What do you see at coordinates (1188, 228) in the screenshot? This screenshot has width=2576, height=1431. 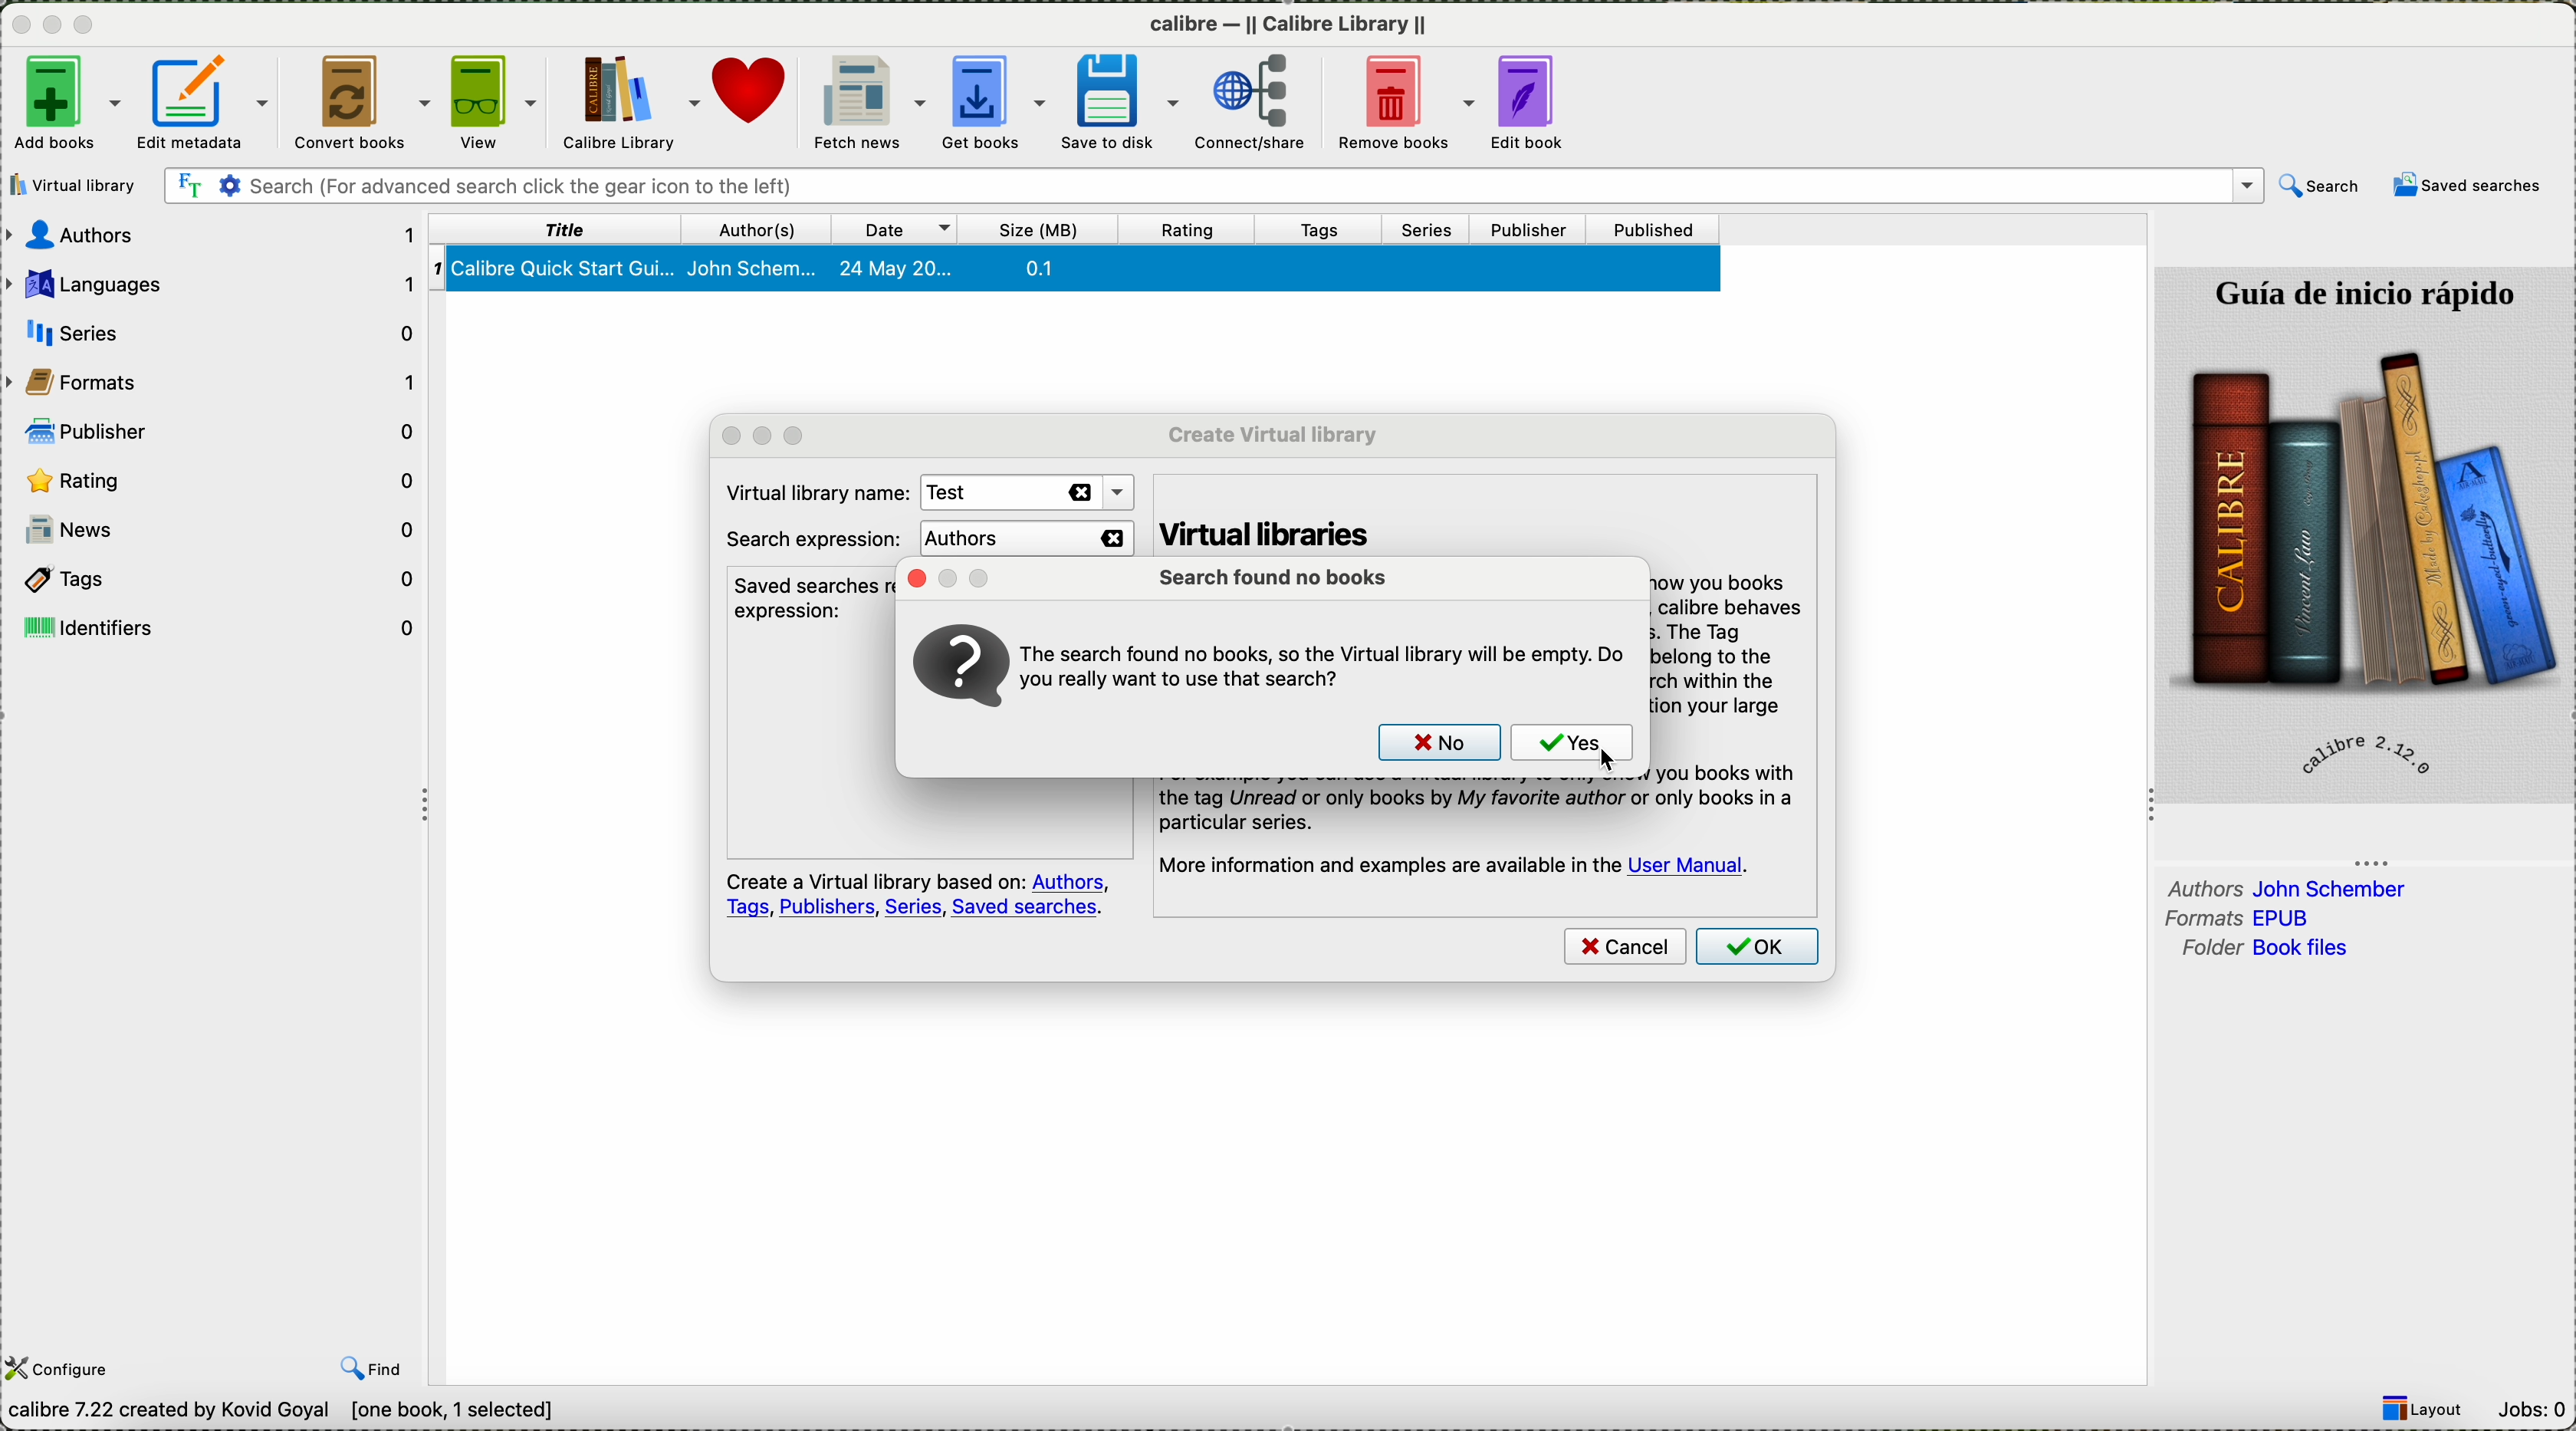 I see `rating` at bounding box center [1188, 228].